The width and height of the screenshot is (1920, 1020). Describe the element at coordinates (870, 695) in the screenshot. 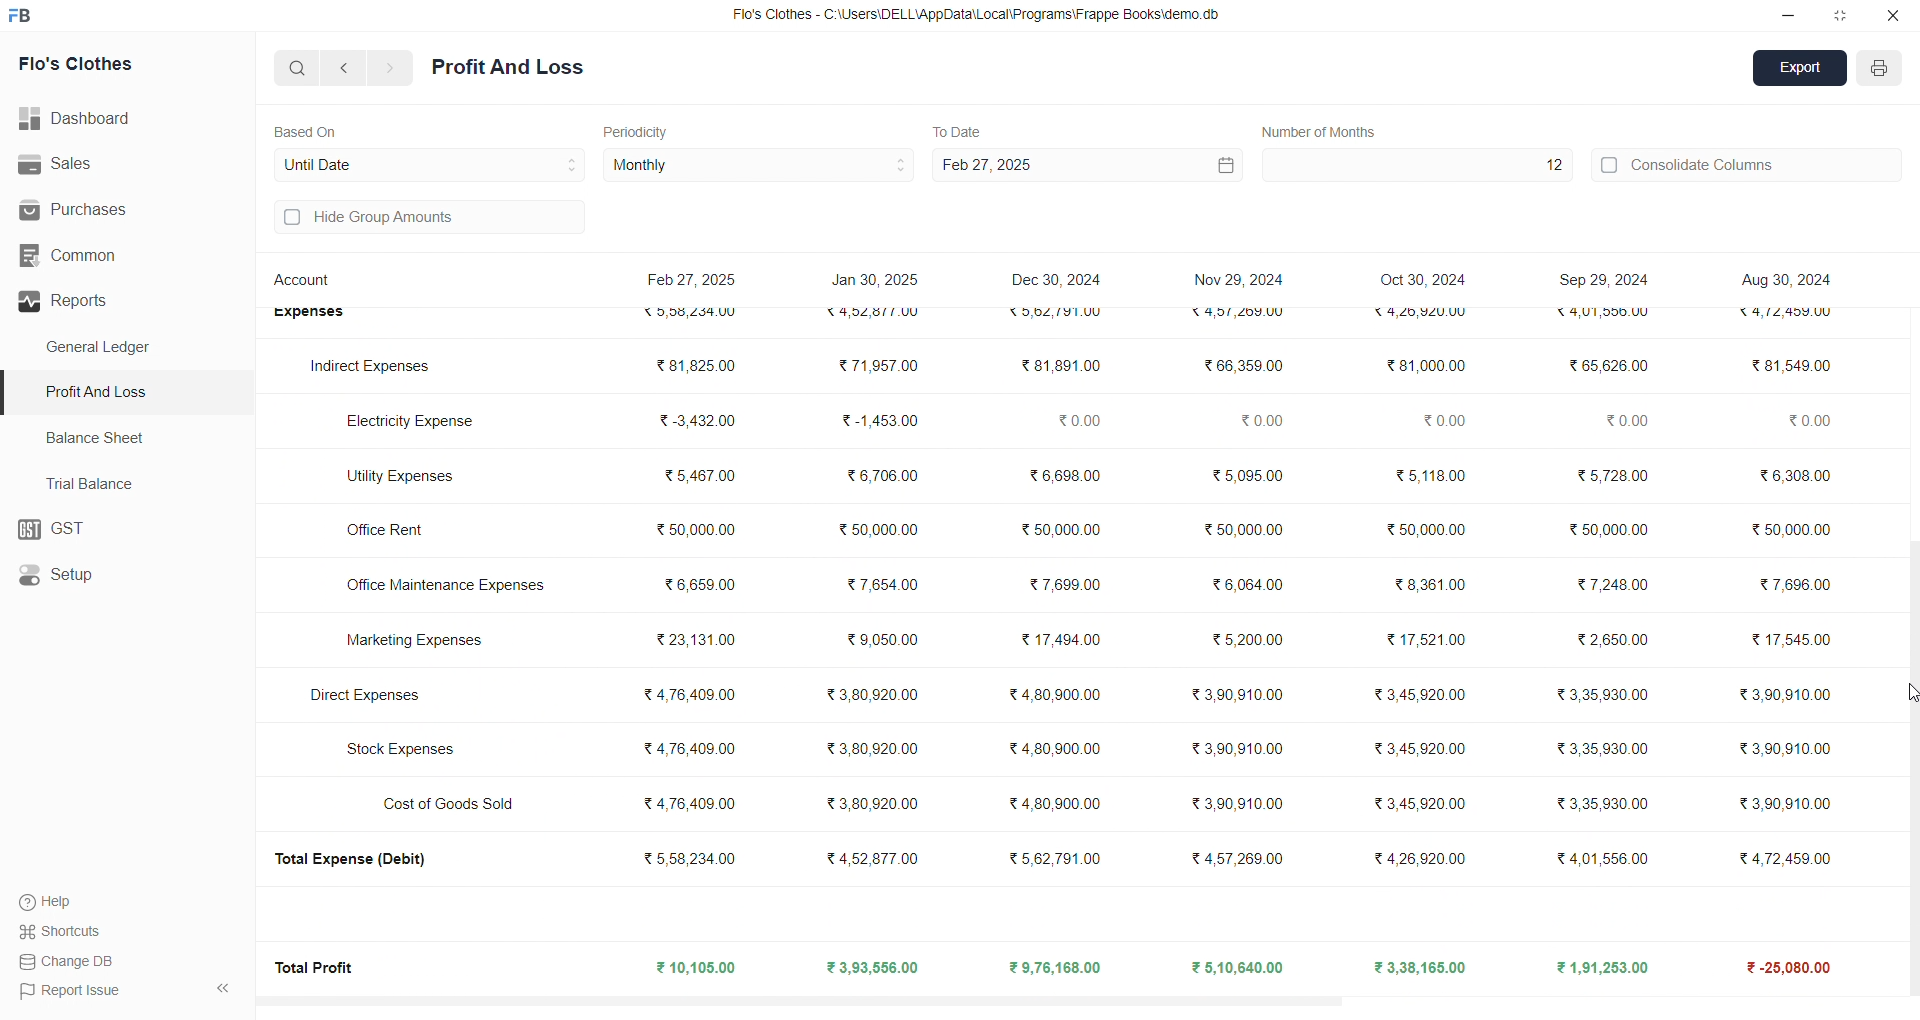

I see `₹3,80,920.00` at that location.